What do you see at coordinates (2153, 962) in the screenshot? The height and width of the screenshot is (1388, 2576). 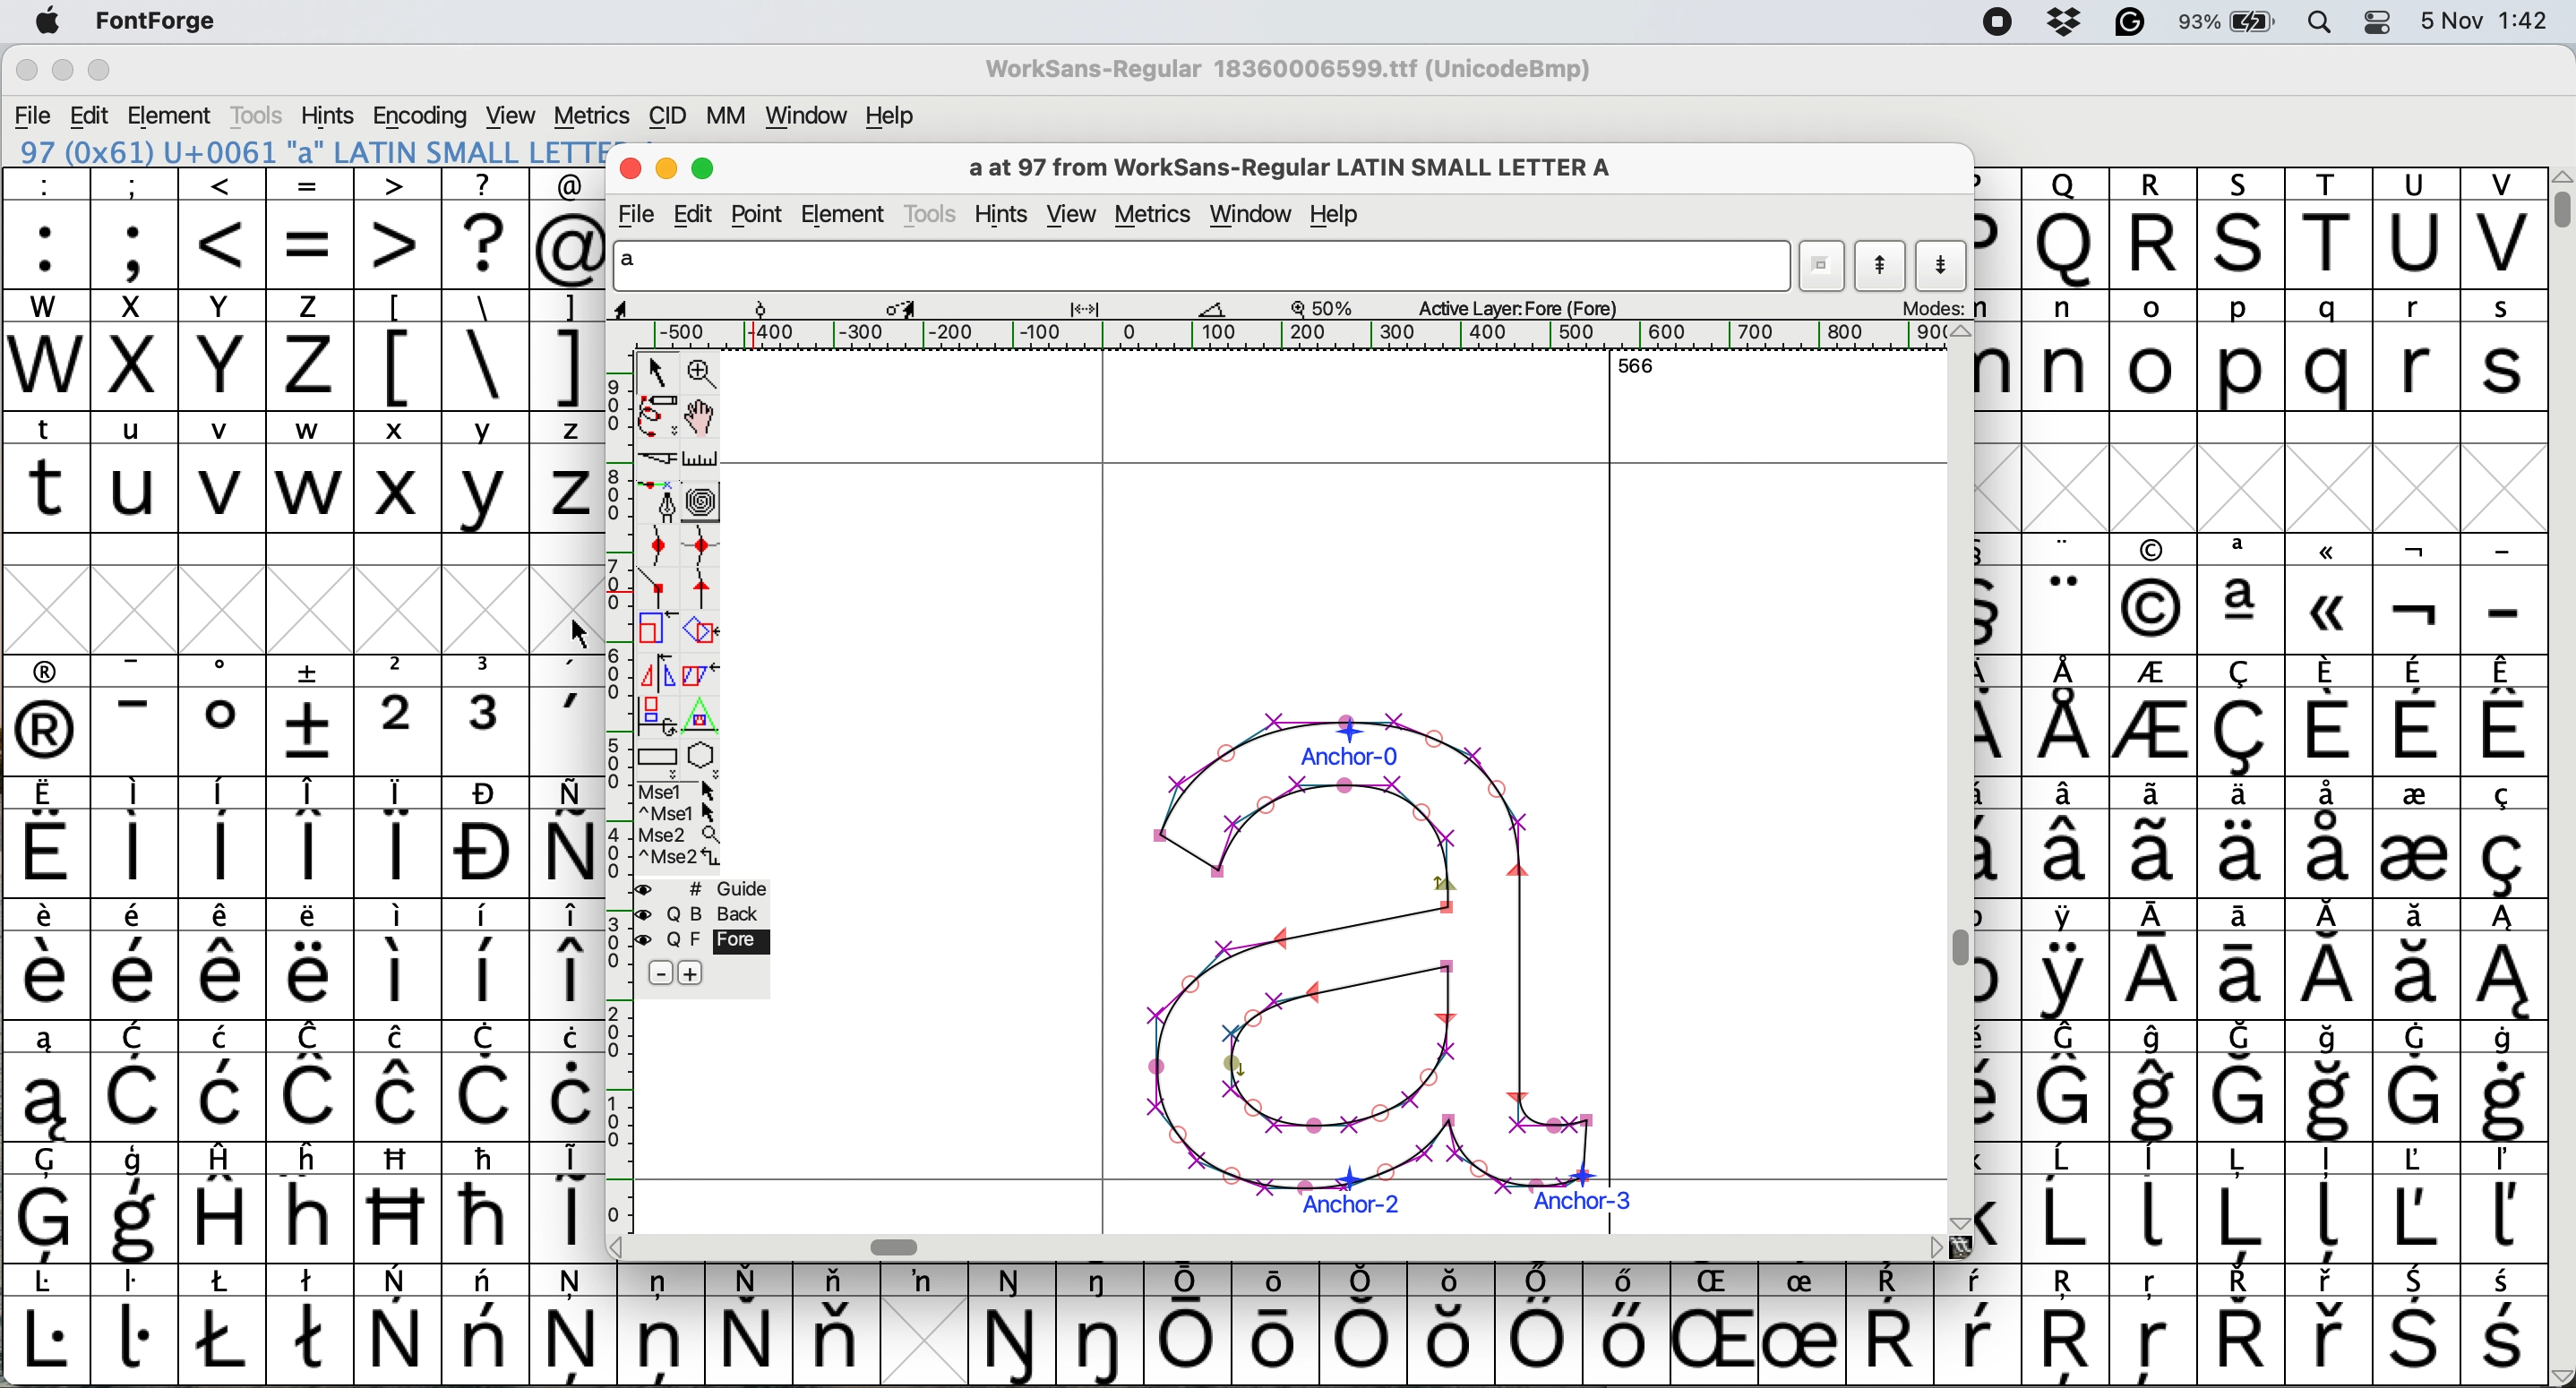 I see `symbol` at bounding box center [2153, 962].